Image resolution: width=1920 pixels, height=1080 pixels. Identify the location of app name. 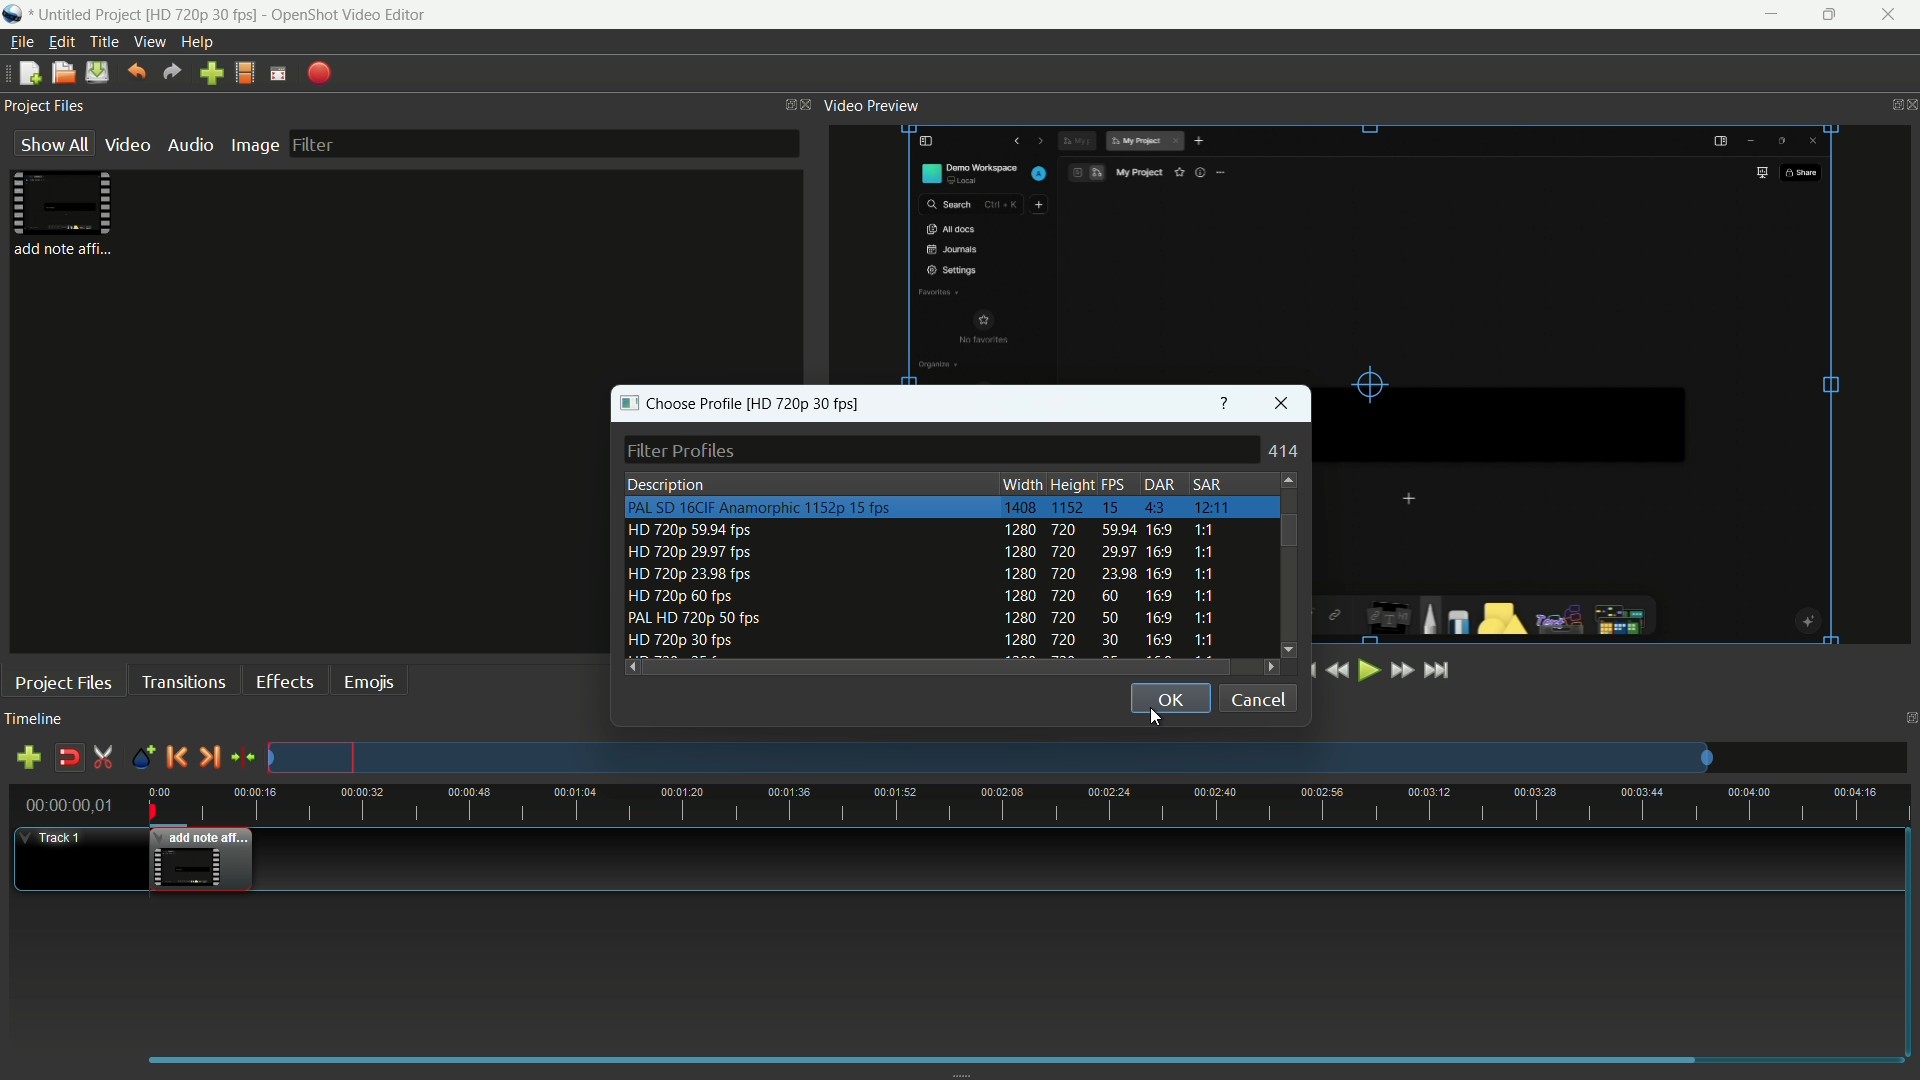
(13, 14).